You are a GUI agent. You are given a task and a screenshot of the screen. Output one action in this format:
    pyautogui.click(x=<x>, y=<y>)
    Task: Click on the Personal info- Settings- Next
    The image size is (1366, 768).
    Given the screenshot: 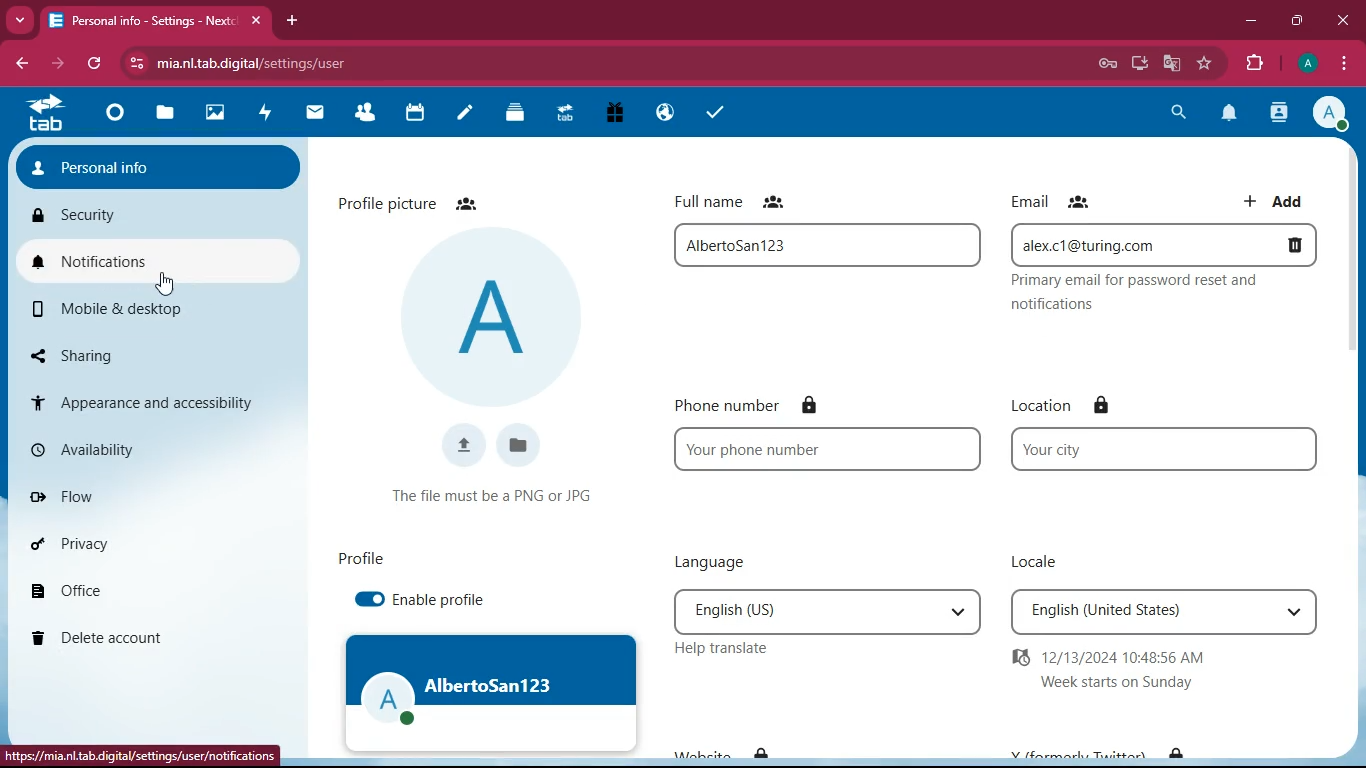 What is the action you would take?
    pyautogui.click(x=144, y=22)
    